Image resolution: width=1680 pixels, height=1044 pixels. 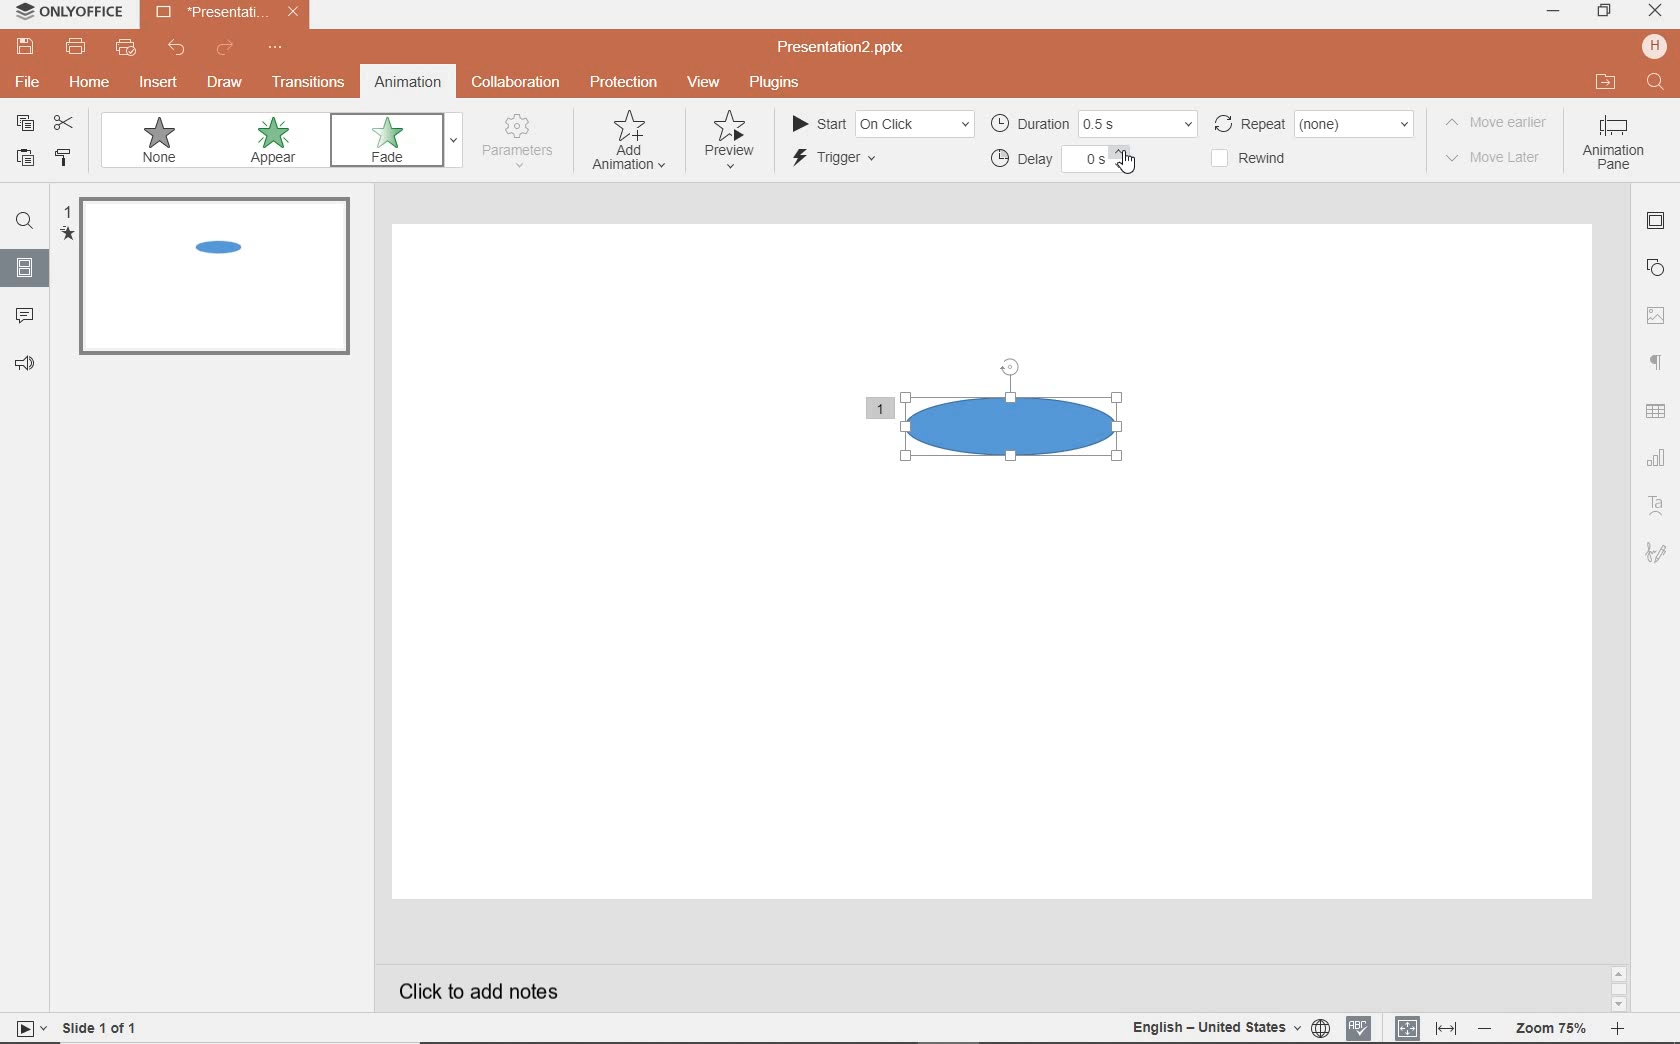 I want to click on save, so click(x=25, y=49).